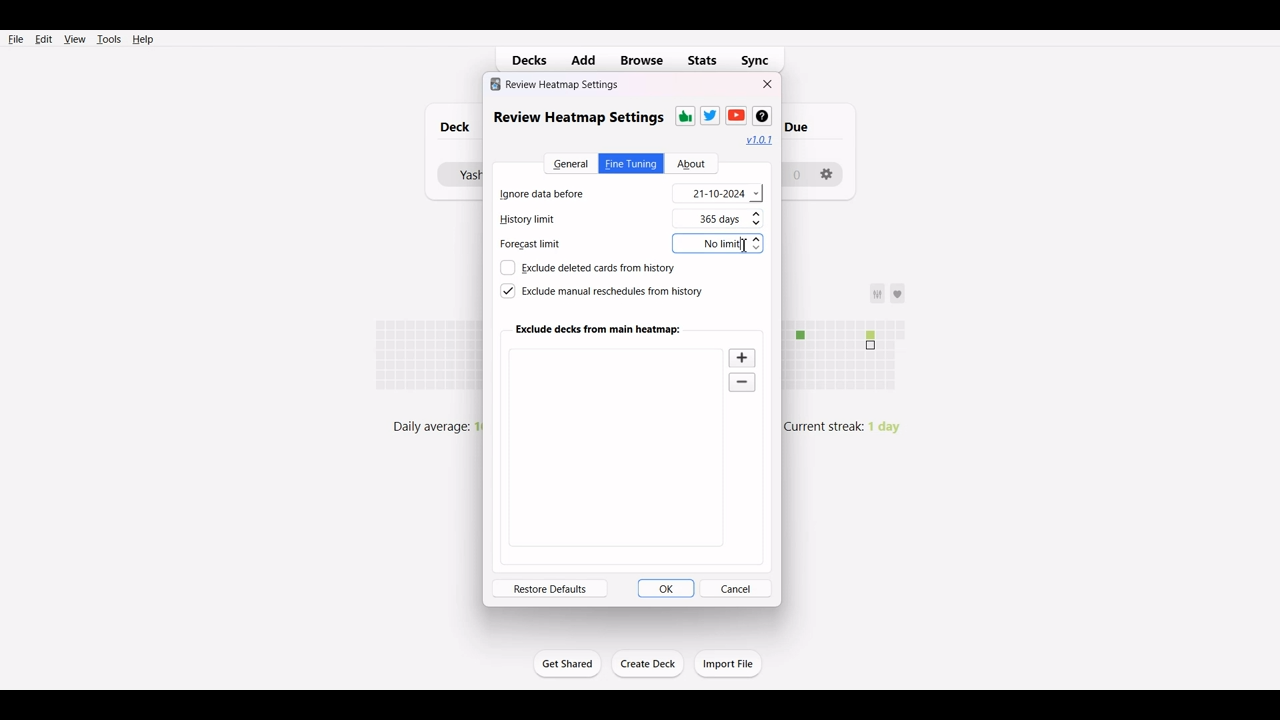 Image resolution: width=1280 pixels, height=720 pixels. I want to click on Exclude manual reschedule from history, so click(600, 291).